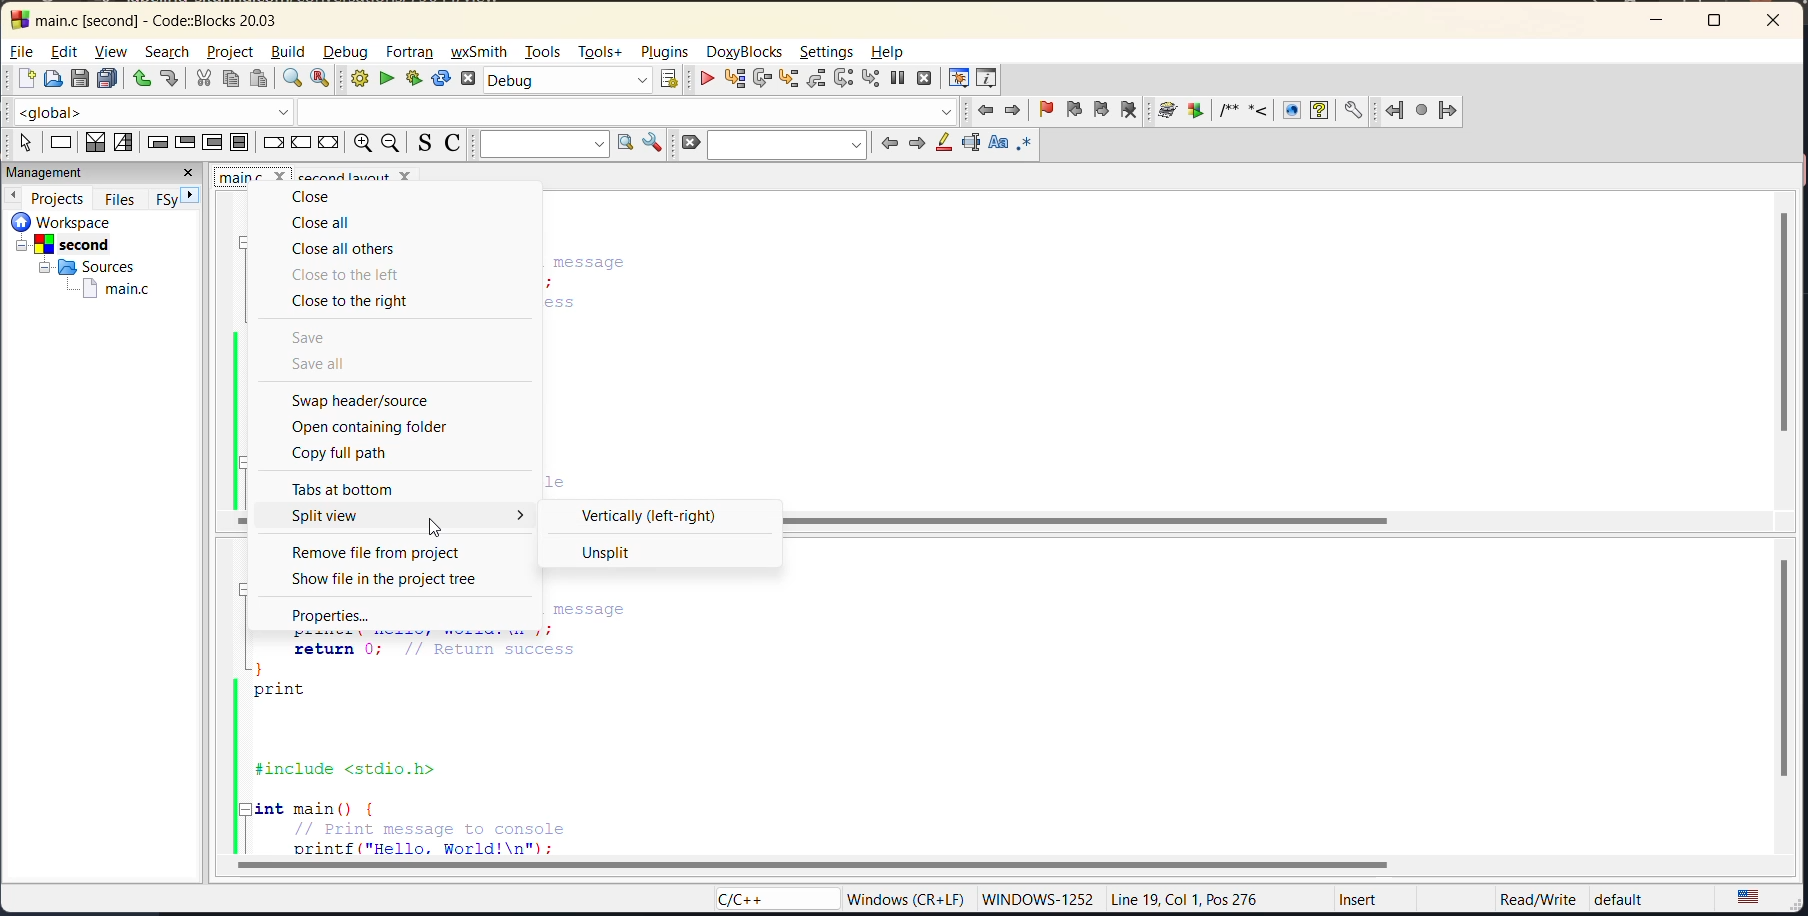 The image size is (1808, 916). What do you see at coordinates (872, 80) in the screenshot?
I see `step into instruction` at bounding box center [872, 80].